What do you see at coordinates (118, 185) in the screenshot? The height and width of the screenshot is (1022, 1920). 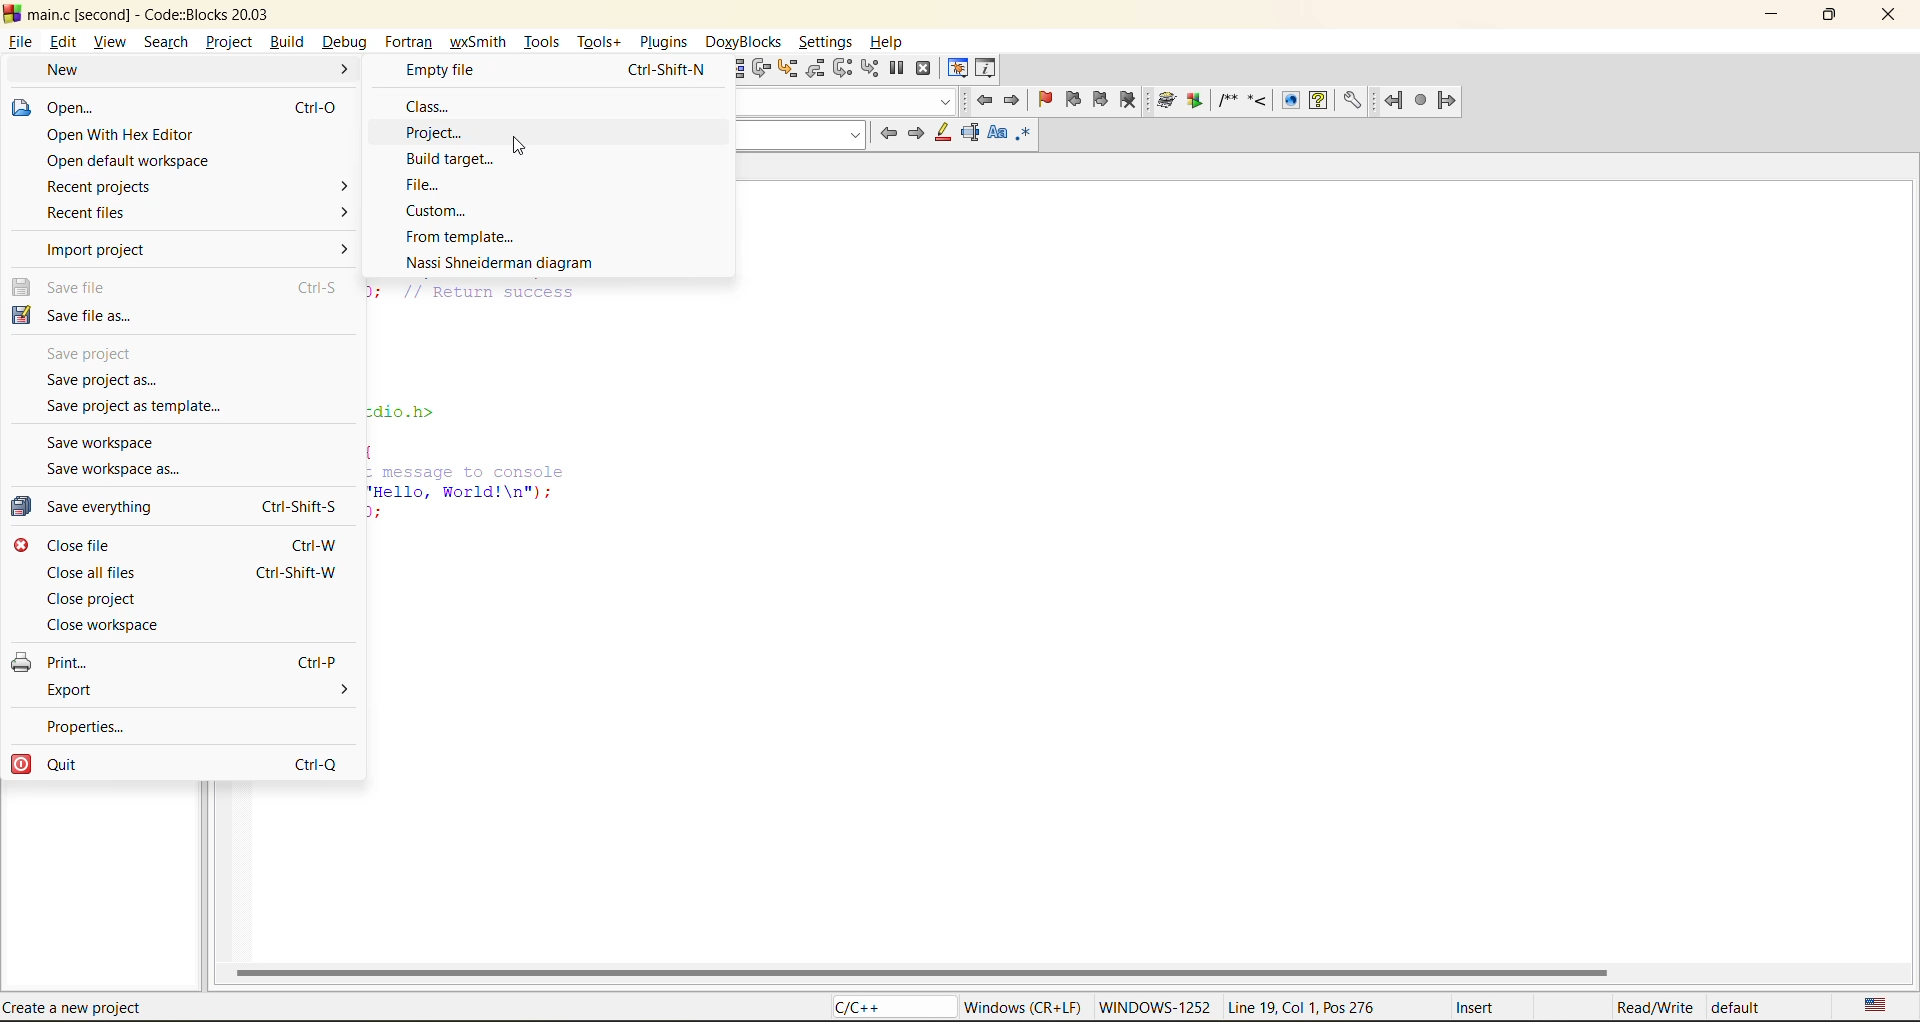 I see `recent projects` at bounding box center [118, 185].